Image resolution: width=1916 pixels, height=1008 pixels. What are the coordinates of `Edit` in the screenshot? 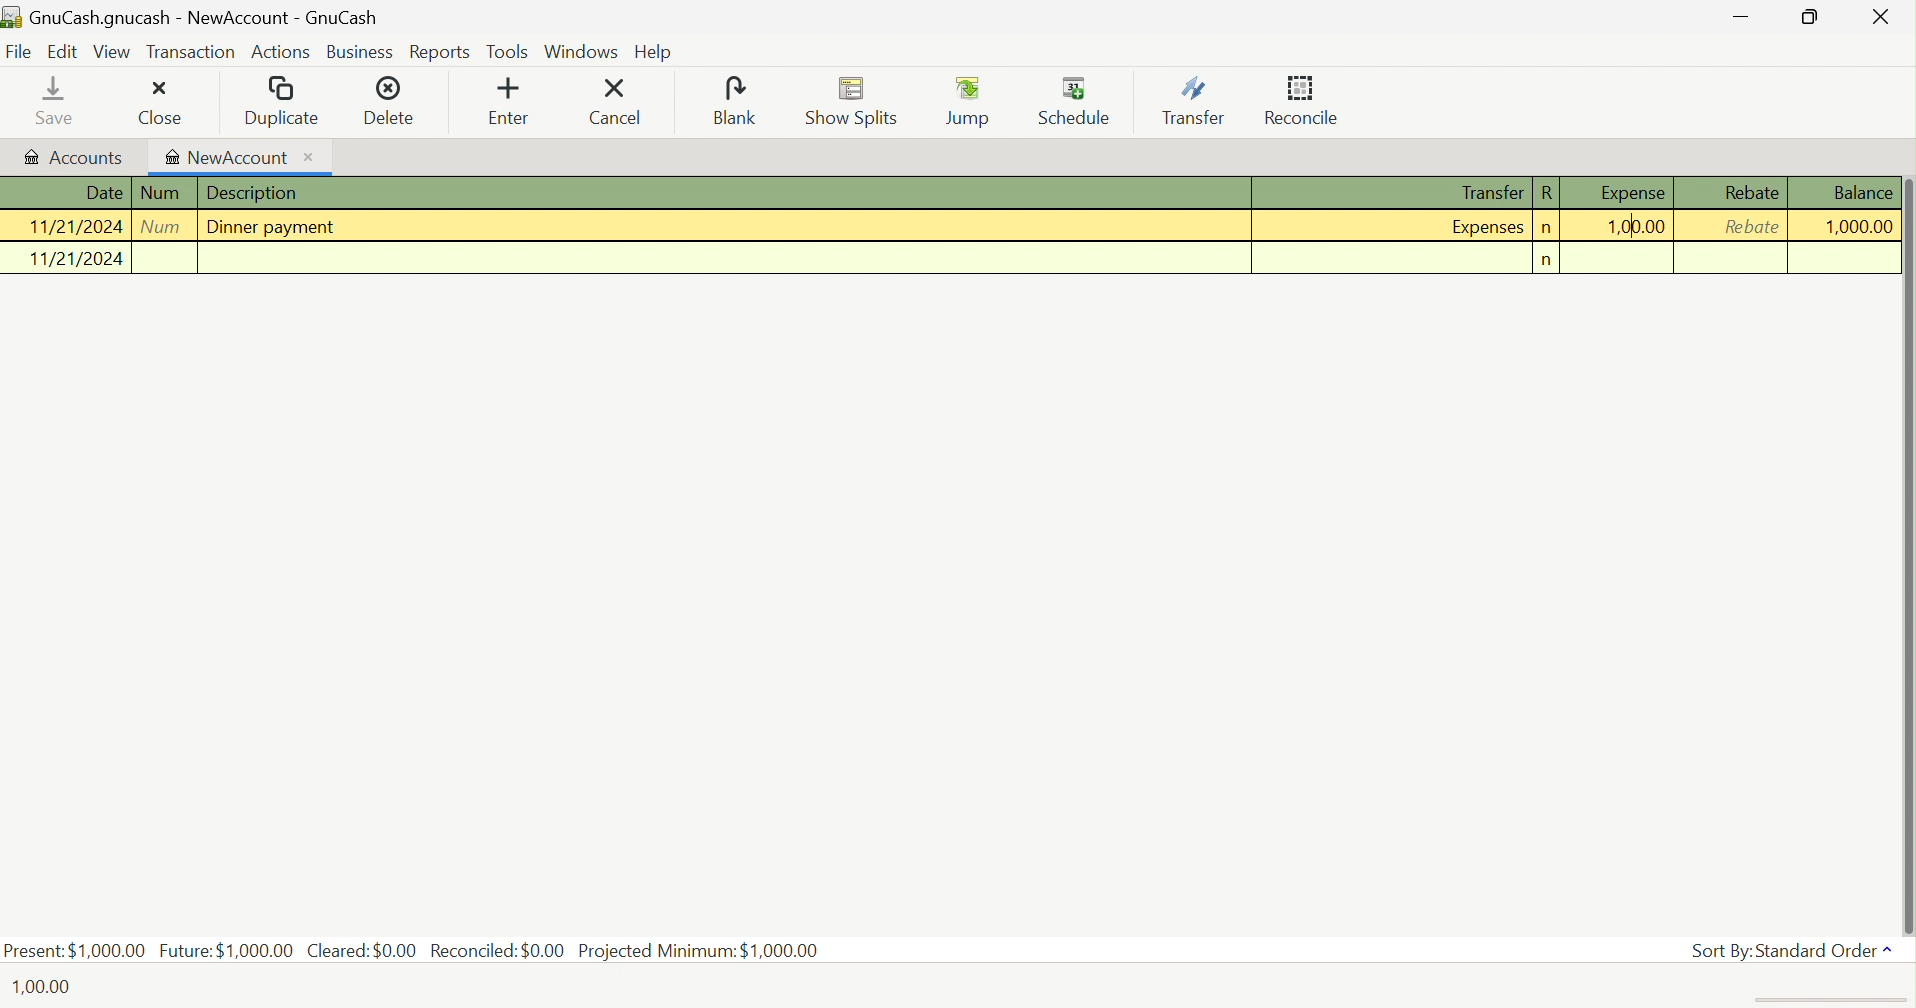 It's located at (61, 51).